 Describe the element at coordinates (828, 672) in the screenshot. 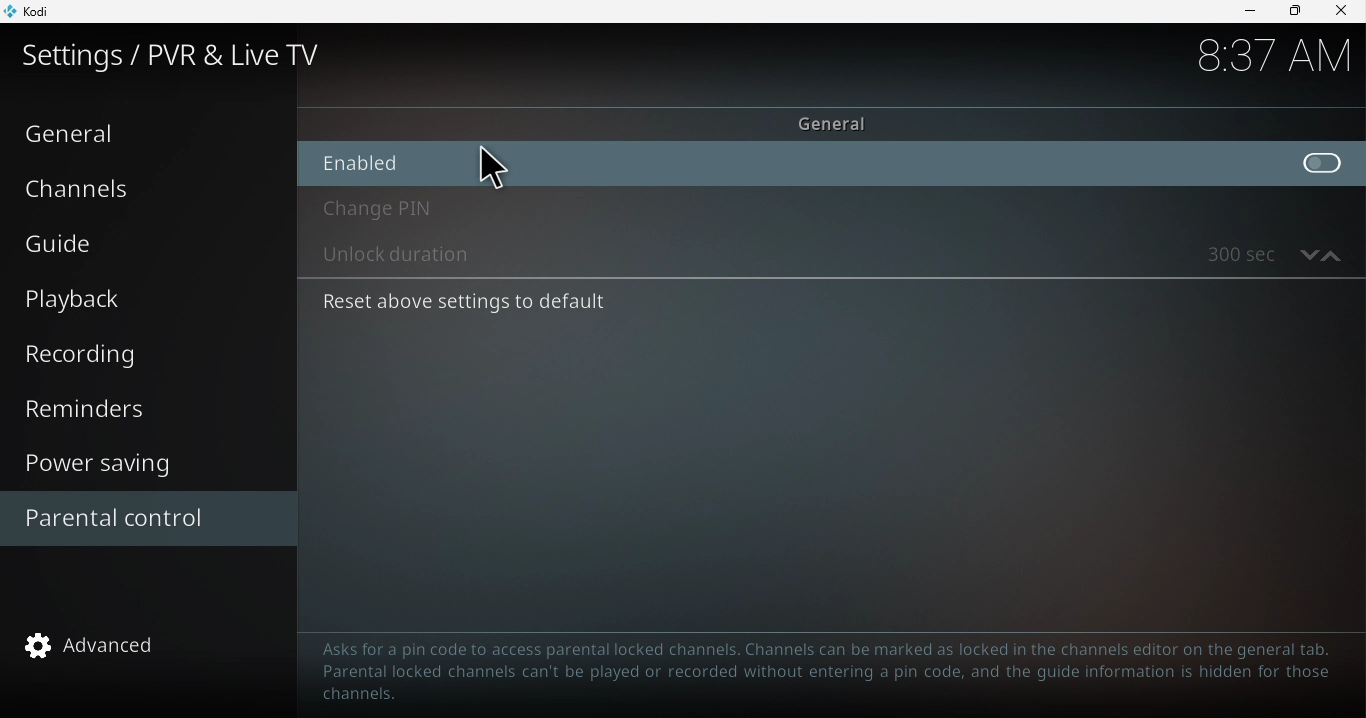

I see `Text to guide to help parental control configuration` at that location.